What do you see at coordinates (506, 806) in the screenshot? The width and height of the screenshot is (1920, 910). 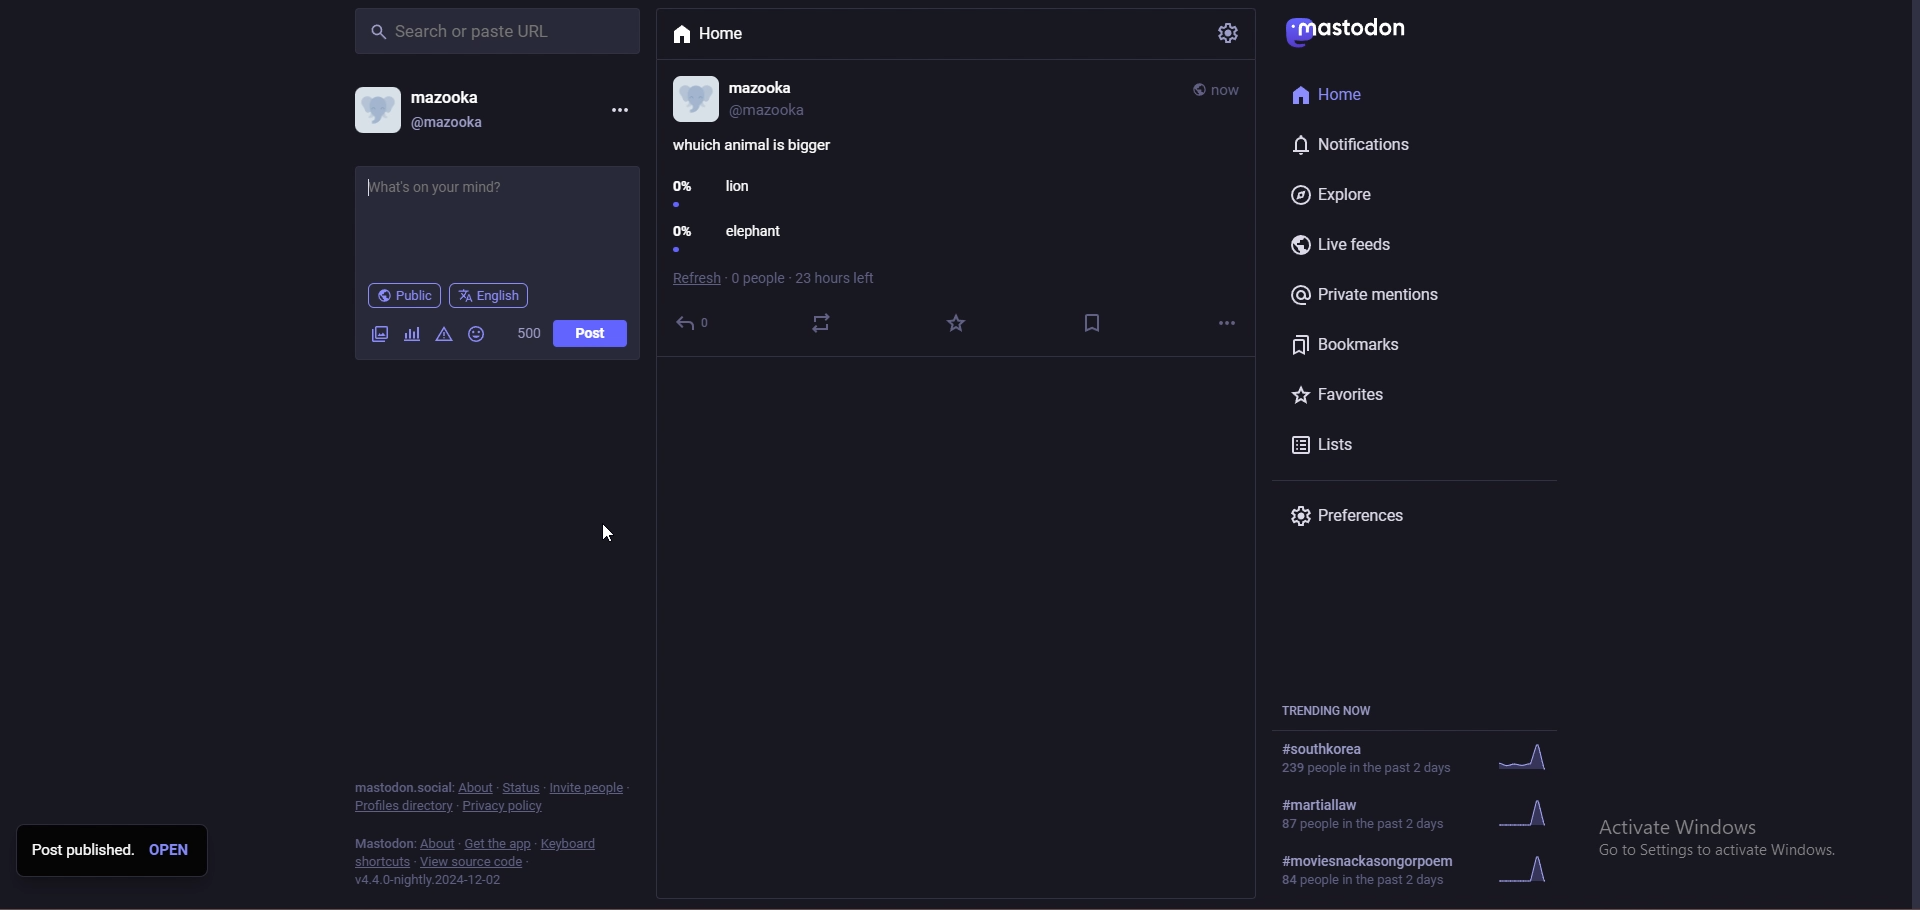 I see `privacy policy` at bounding box center [506, 806].